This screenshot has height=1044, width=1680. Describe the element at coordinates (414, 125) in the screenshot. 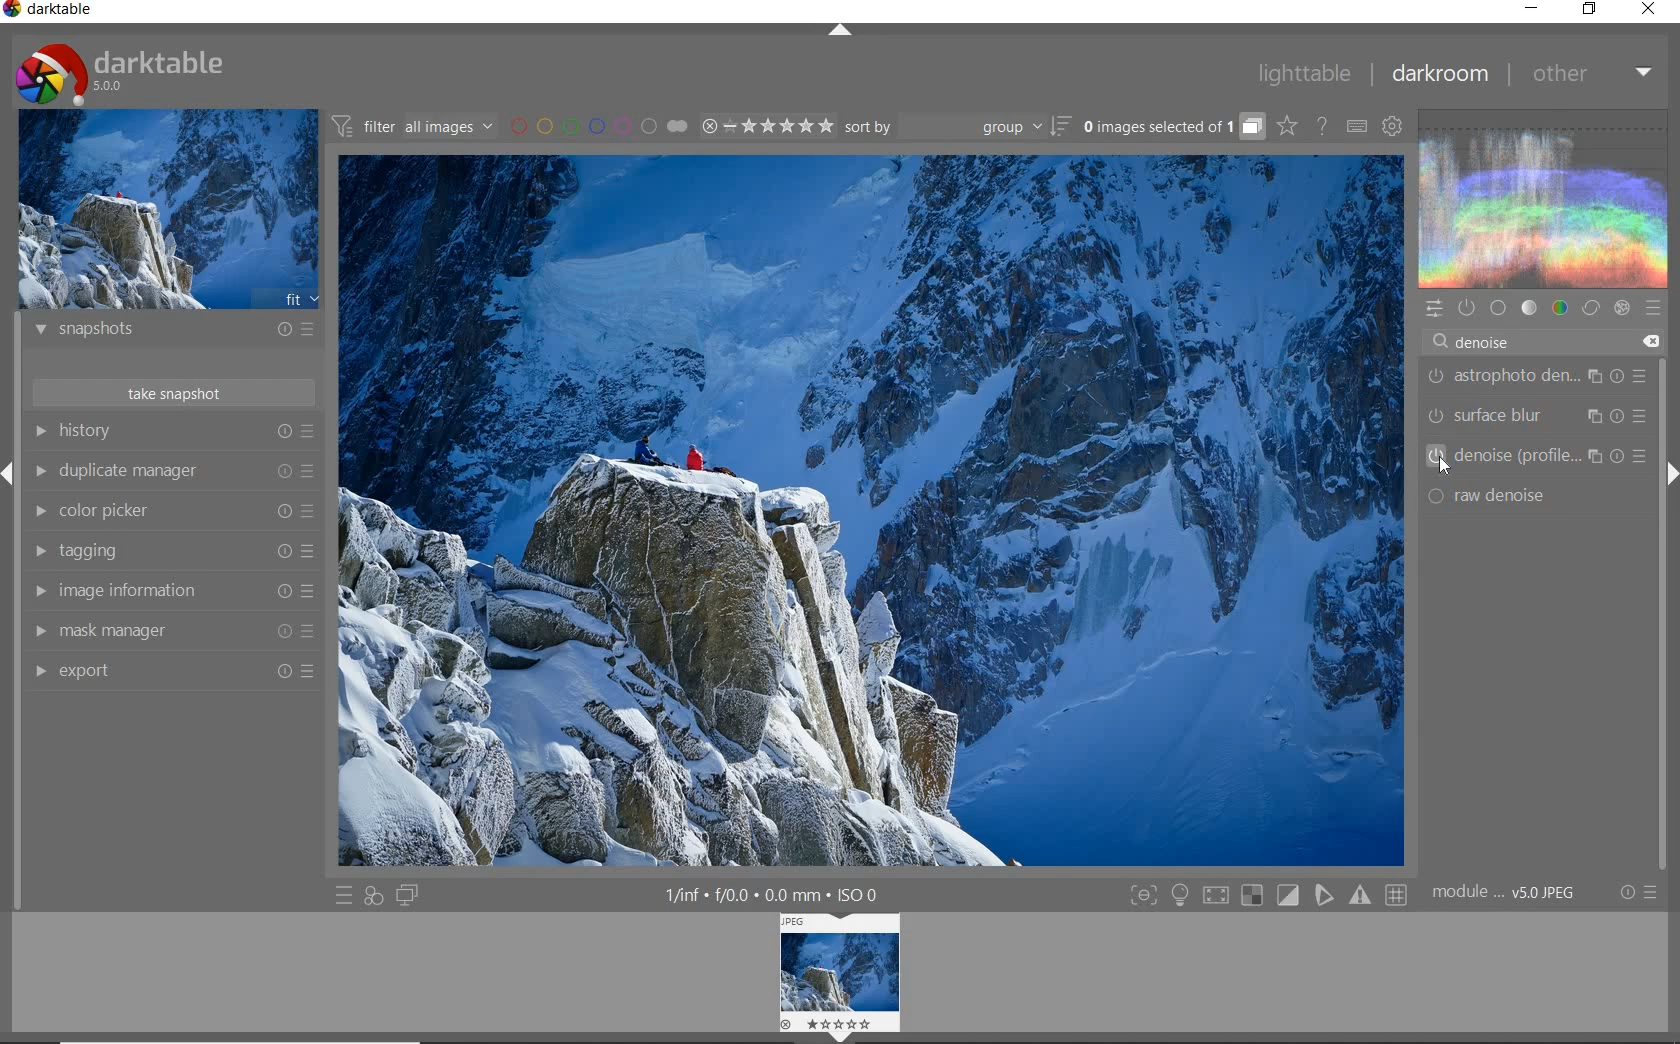

I see `filter all images by module order` at that location.